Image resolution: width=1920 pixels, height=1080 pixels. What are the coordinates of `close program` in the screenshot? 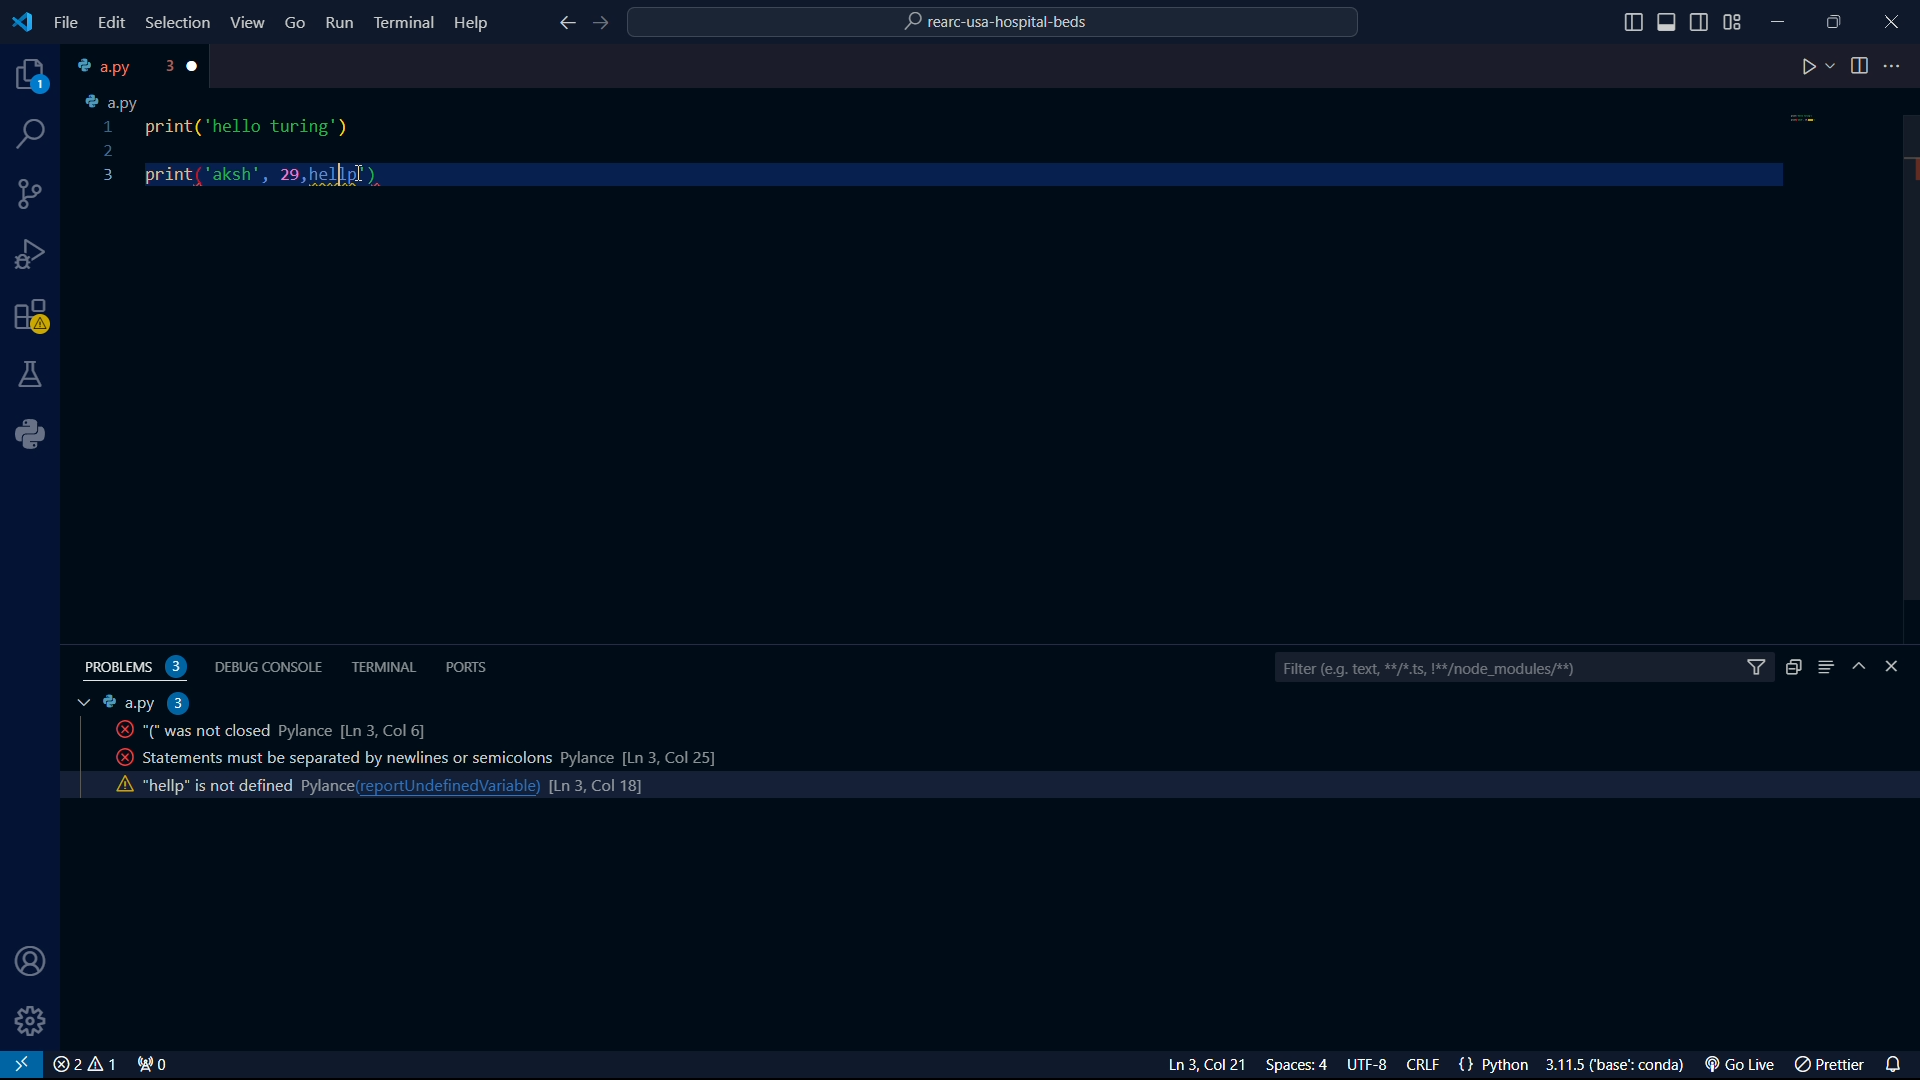 It's located at (1892, 19).